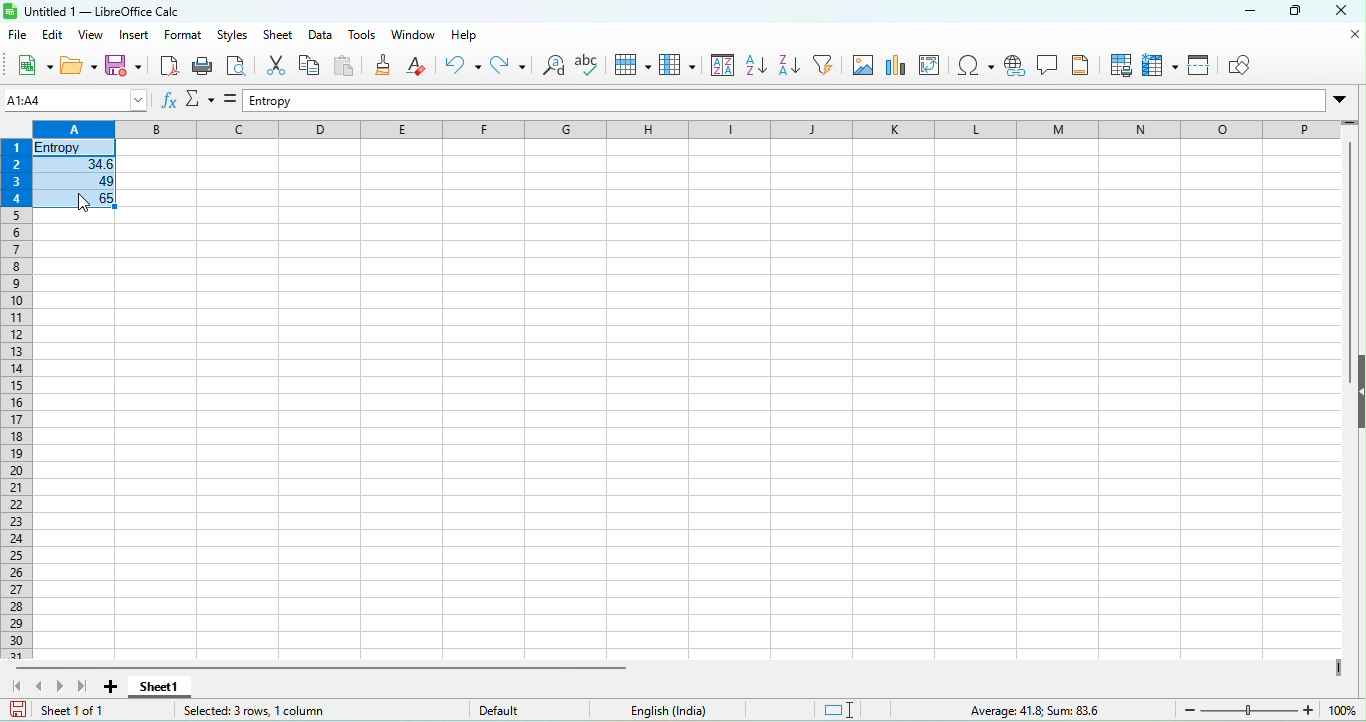 The height and width of the screenshot is (722, 1366). Describe the element at coordinates (900, 65) in the screenshot. I see `chart` at that location.